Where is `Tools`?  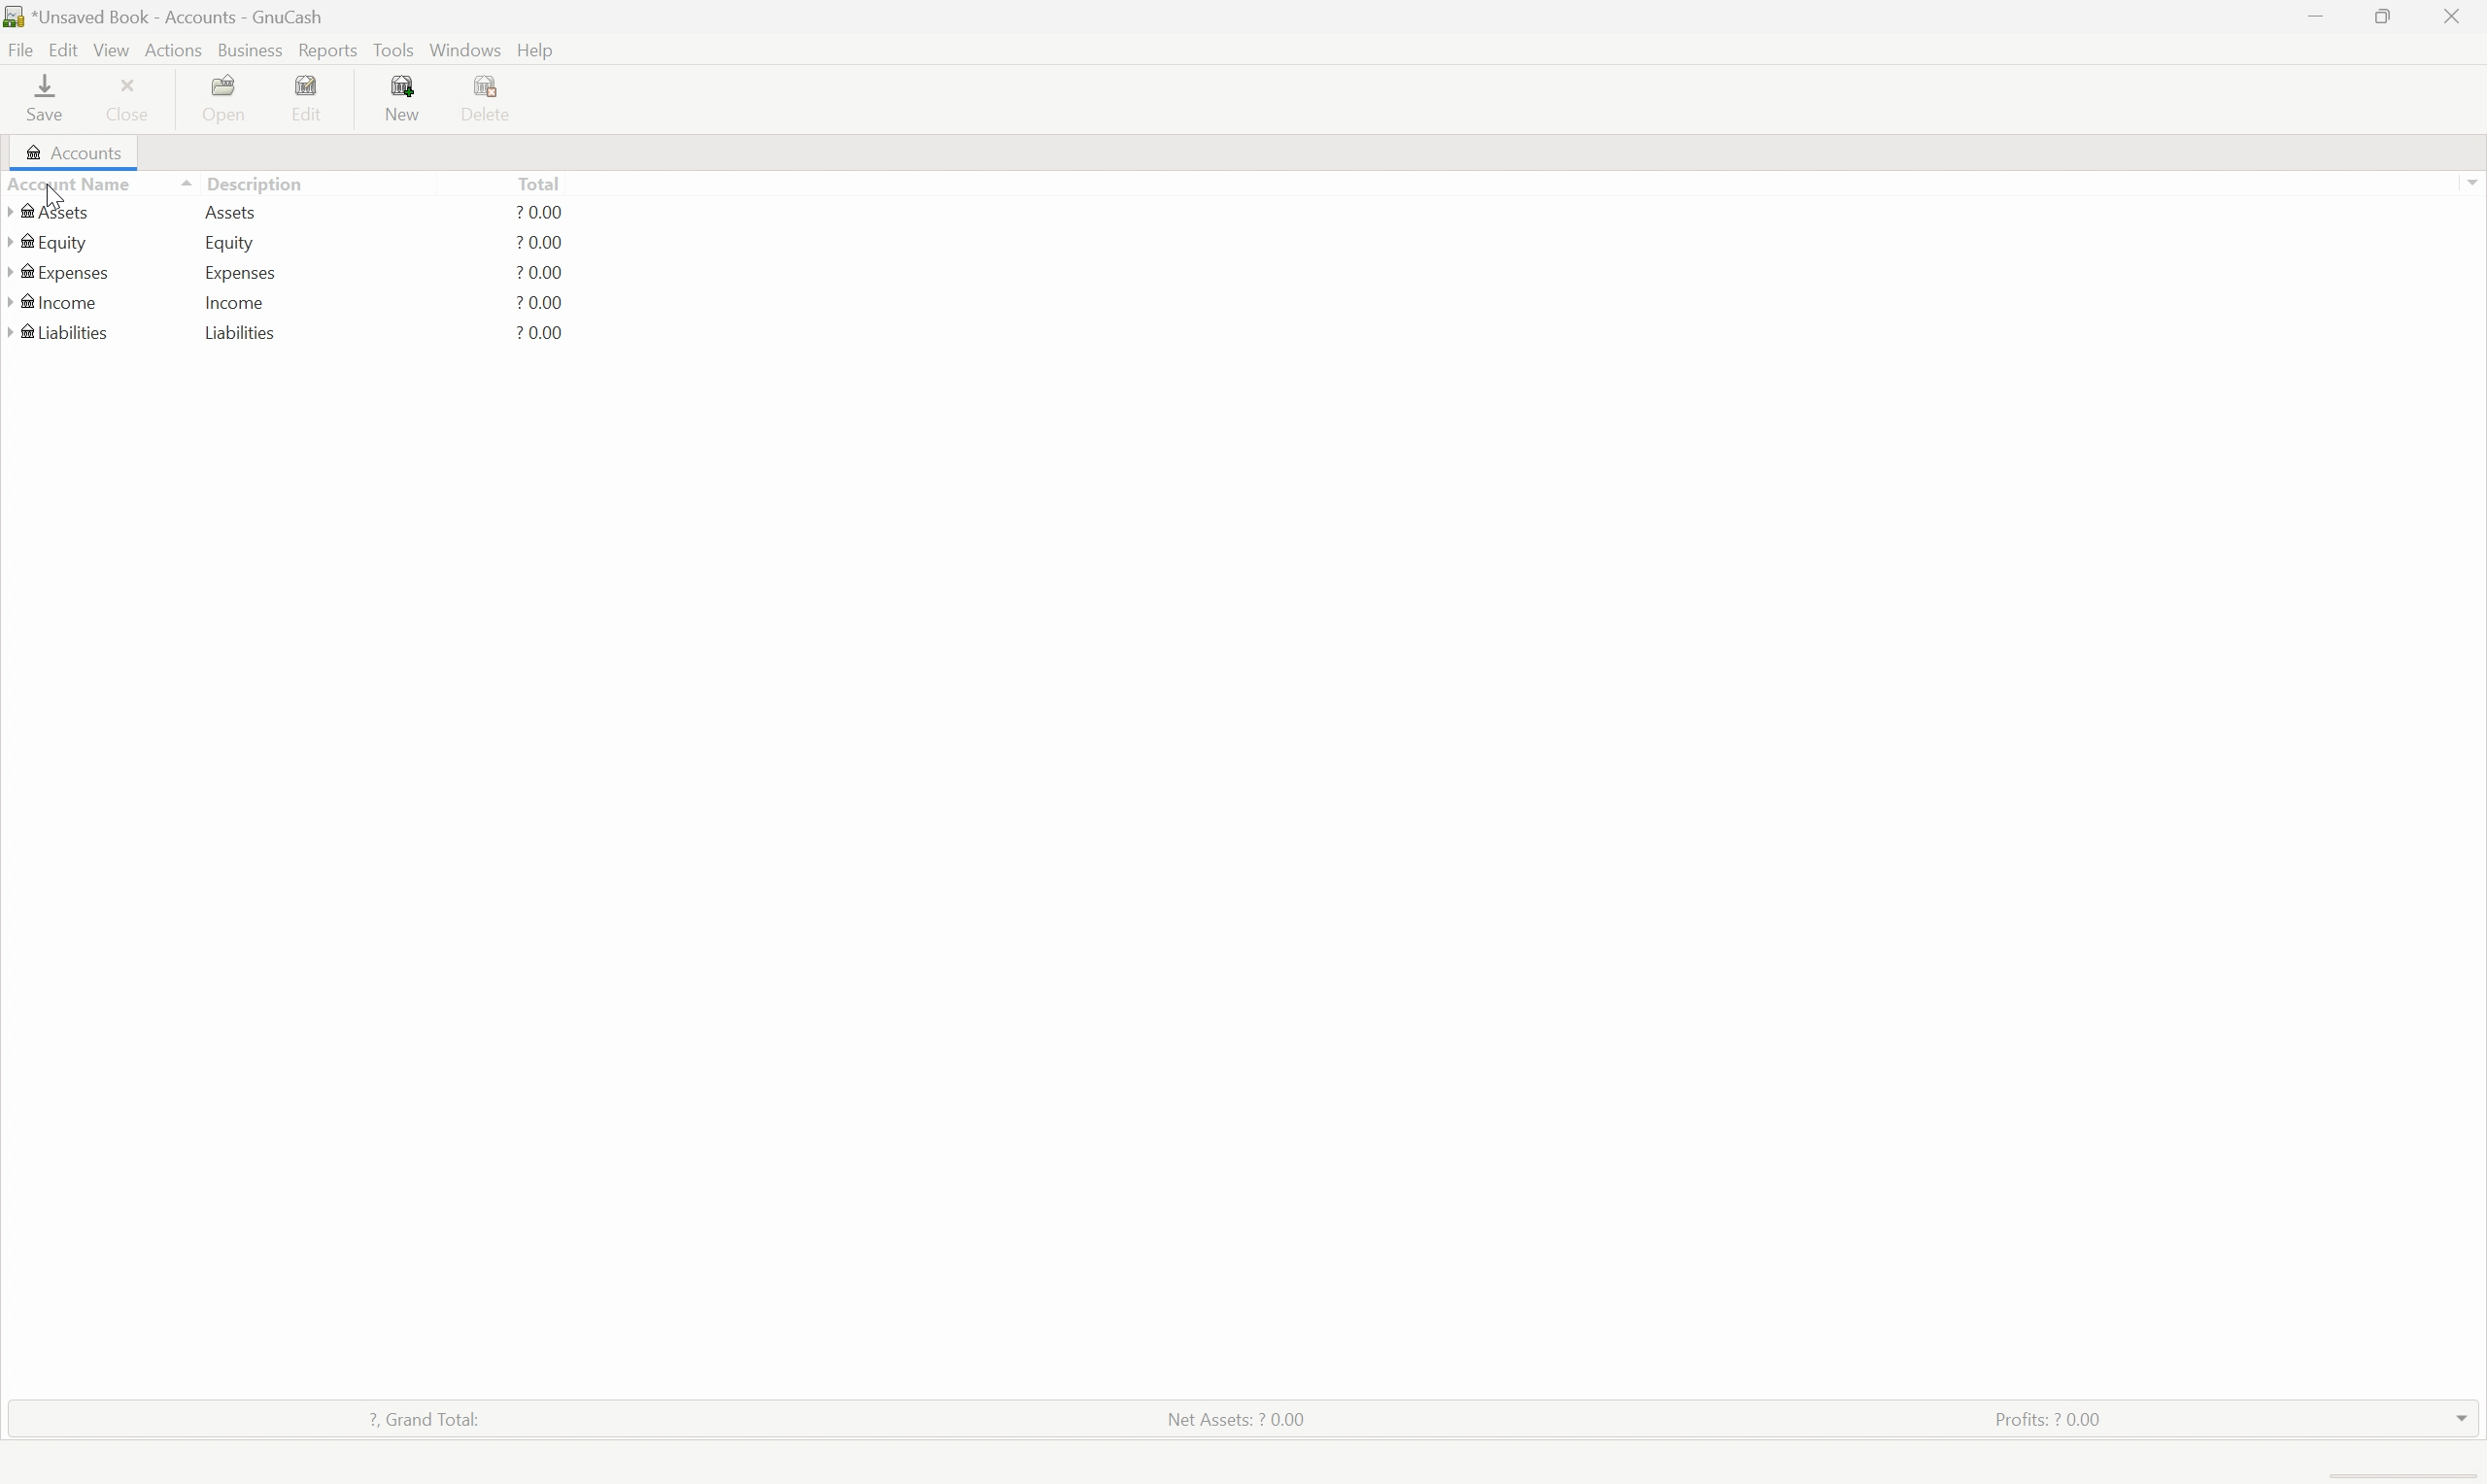
Tools is located at coordinates (392, 49).